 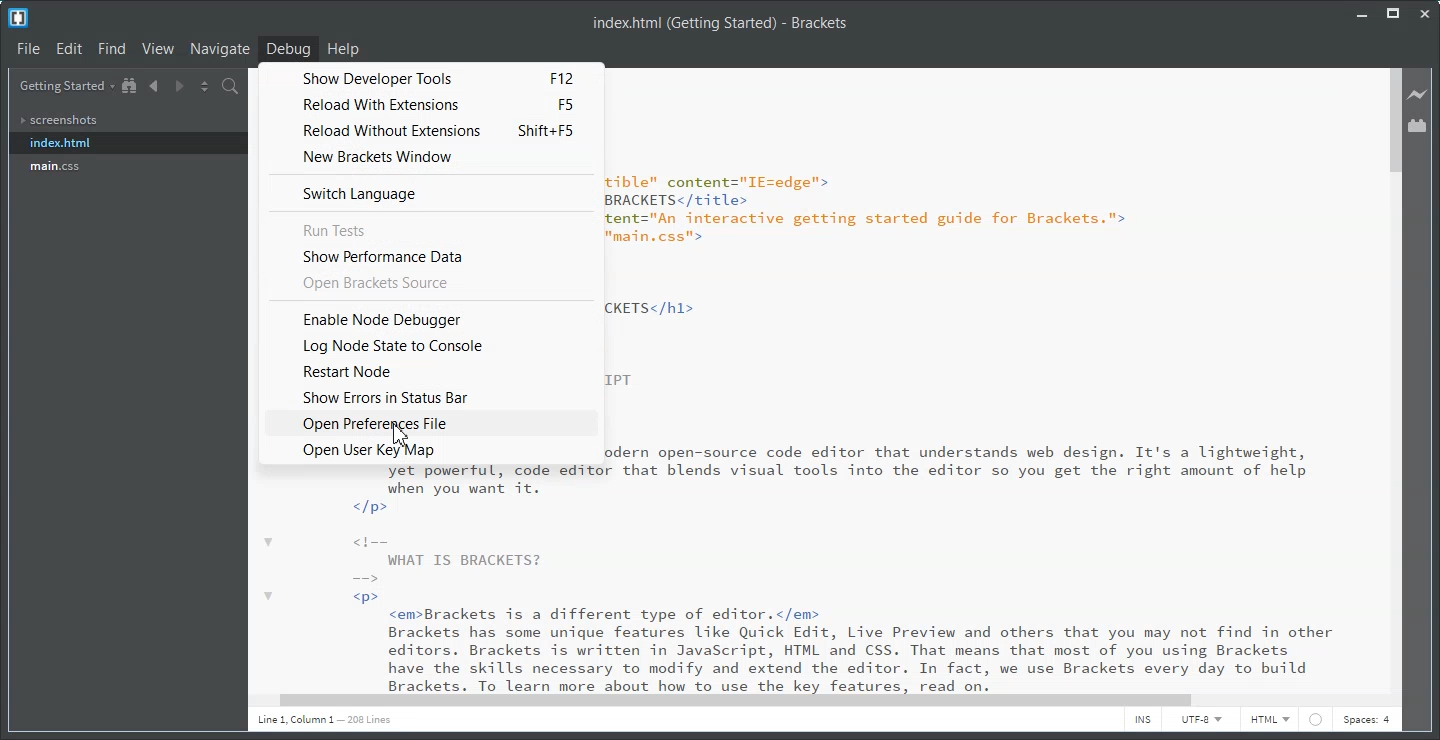 What do you see at coordinates (427, 156) in the screenshot?
I see `New Brackets Window` at bounding box center [427, 156].